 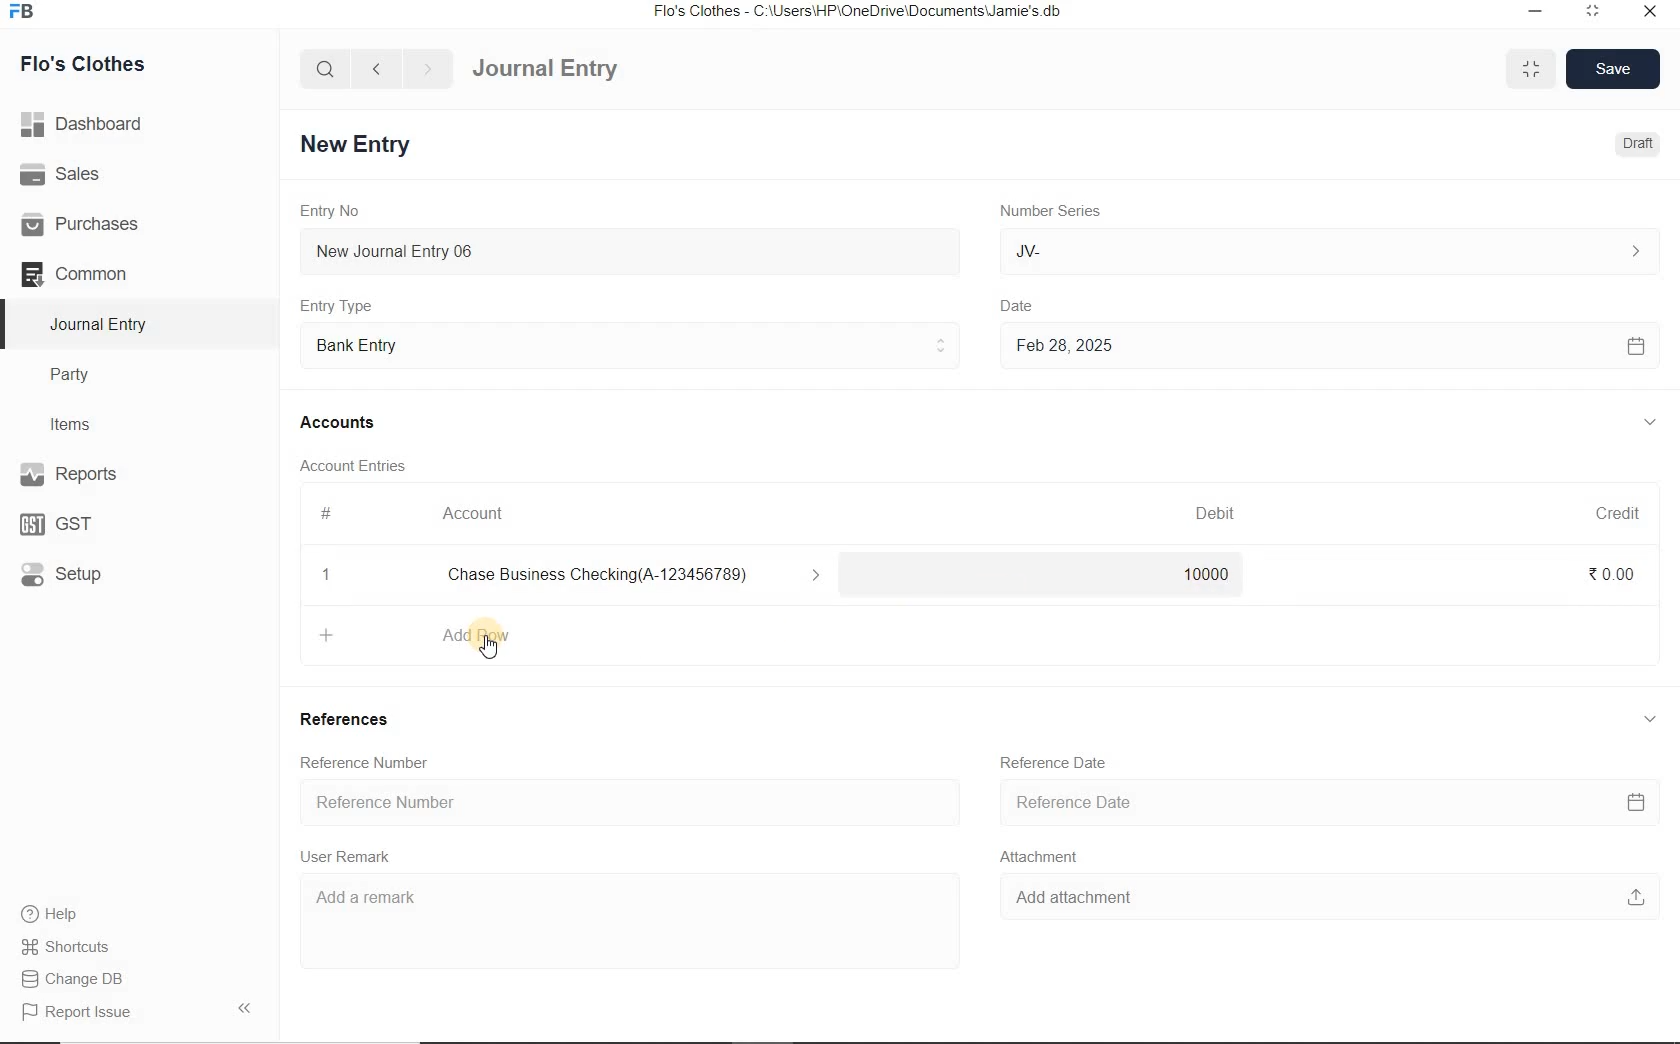 I want to click on 10000, so click(x=1203, y=579).